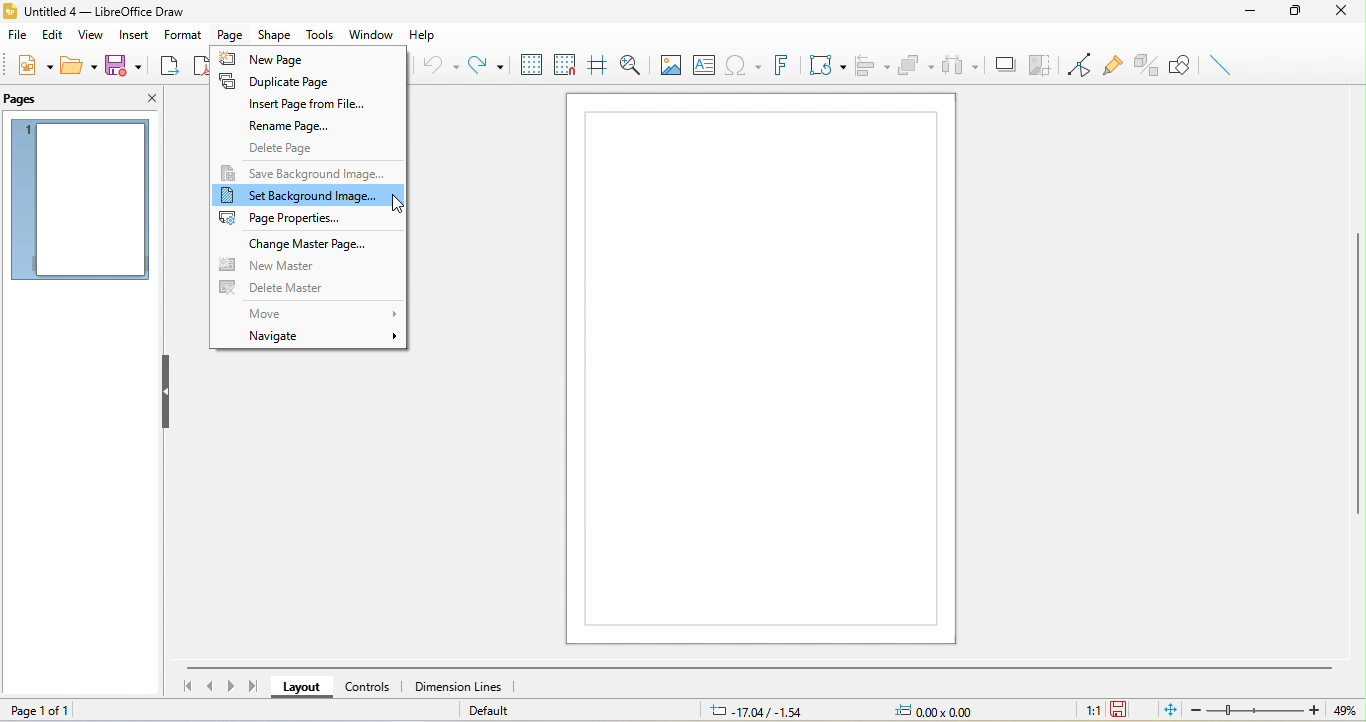 The image size is (1366, 722). What do you see at coordinates (275, 288) in the screenshot?
I see `delete master` at bounding box center [275, 288].